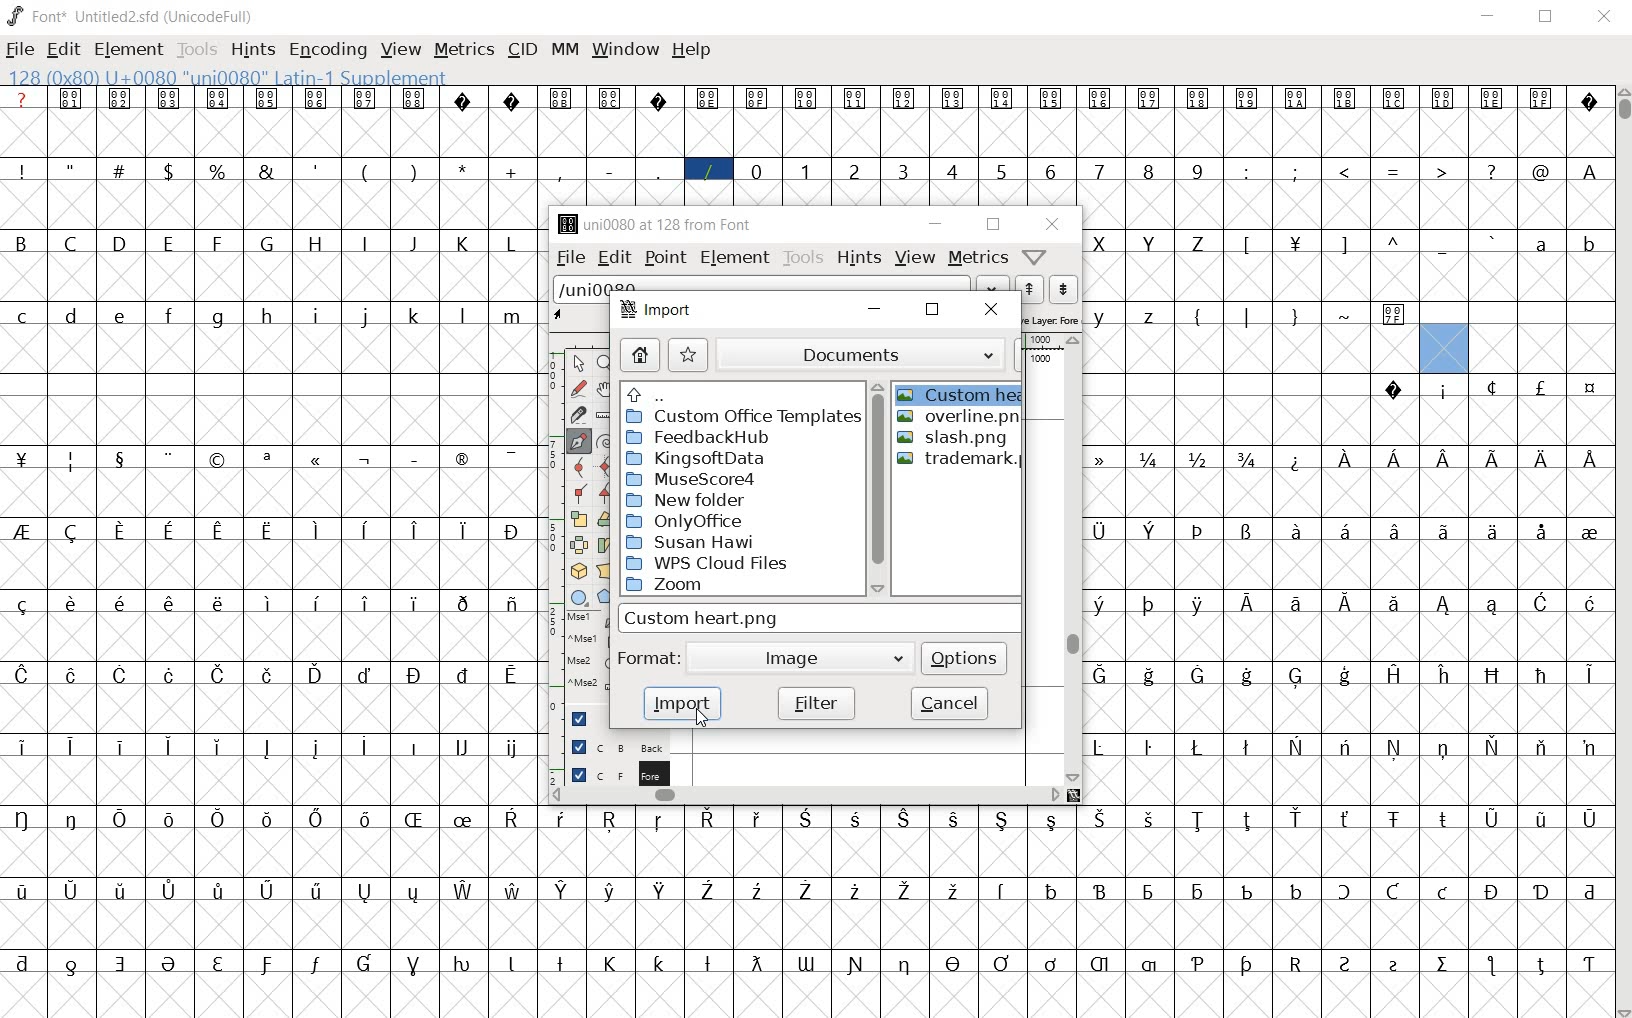  I want to click on glyph, so click(1248, 245).